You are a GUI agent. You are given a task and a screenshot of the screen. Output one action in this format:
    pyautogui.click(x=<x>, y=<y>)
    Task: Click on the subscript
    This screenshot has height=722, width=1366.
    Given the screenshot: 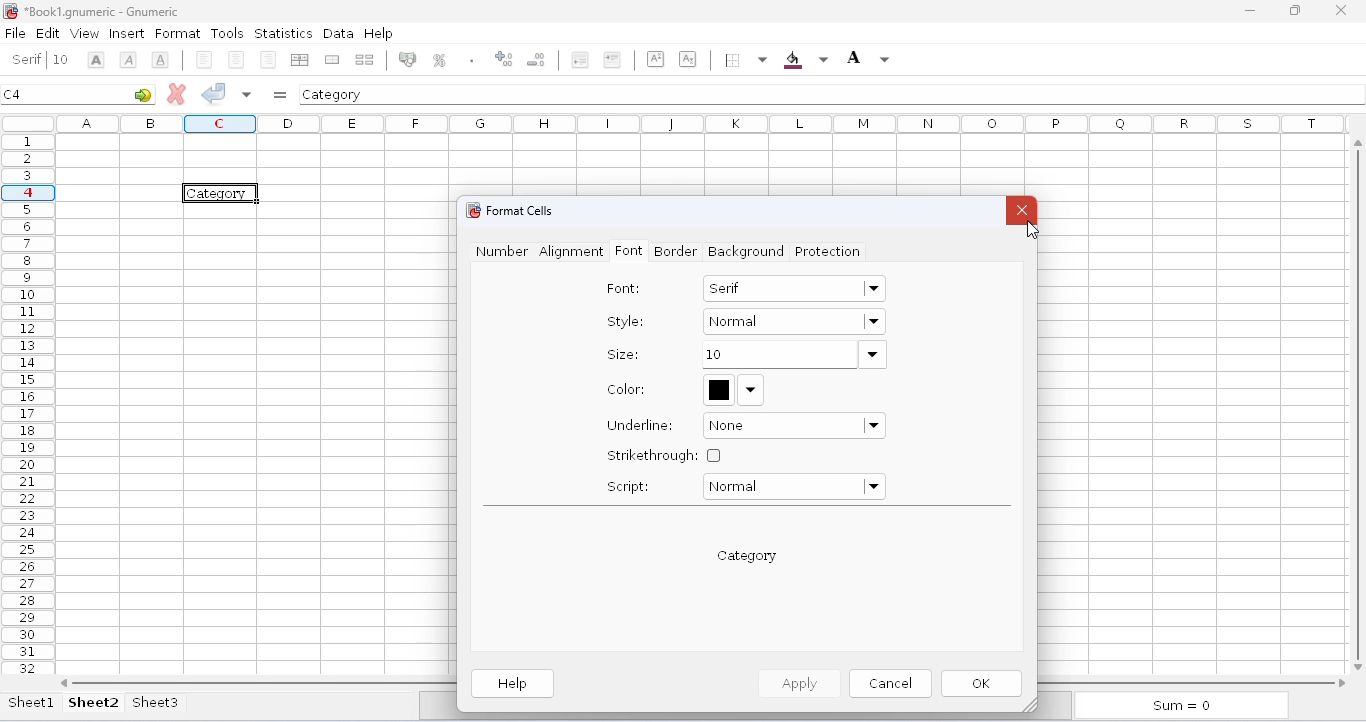 What is the action you would take?
    pyautogui.click(x=731, y=58)
    